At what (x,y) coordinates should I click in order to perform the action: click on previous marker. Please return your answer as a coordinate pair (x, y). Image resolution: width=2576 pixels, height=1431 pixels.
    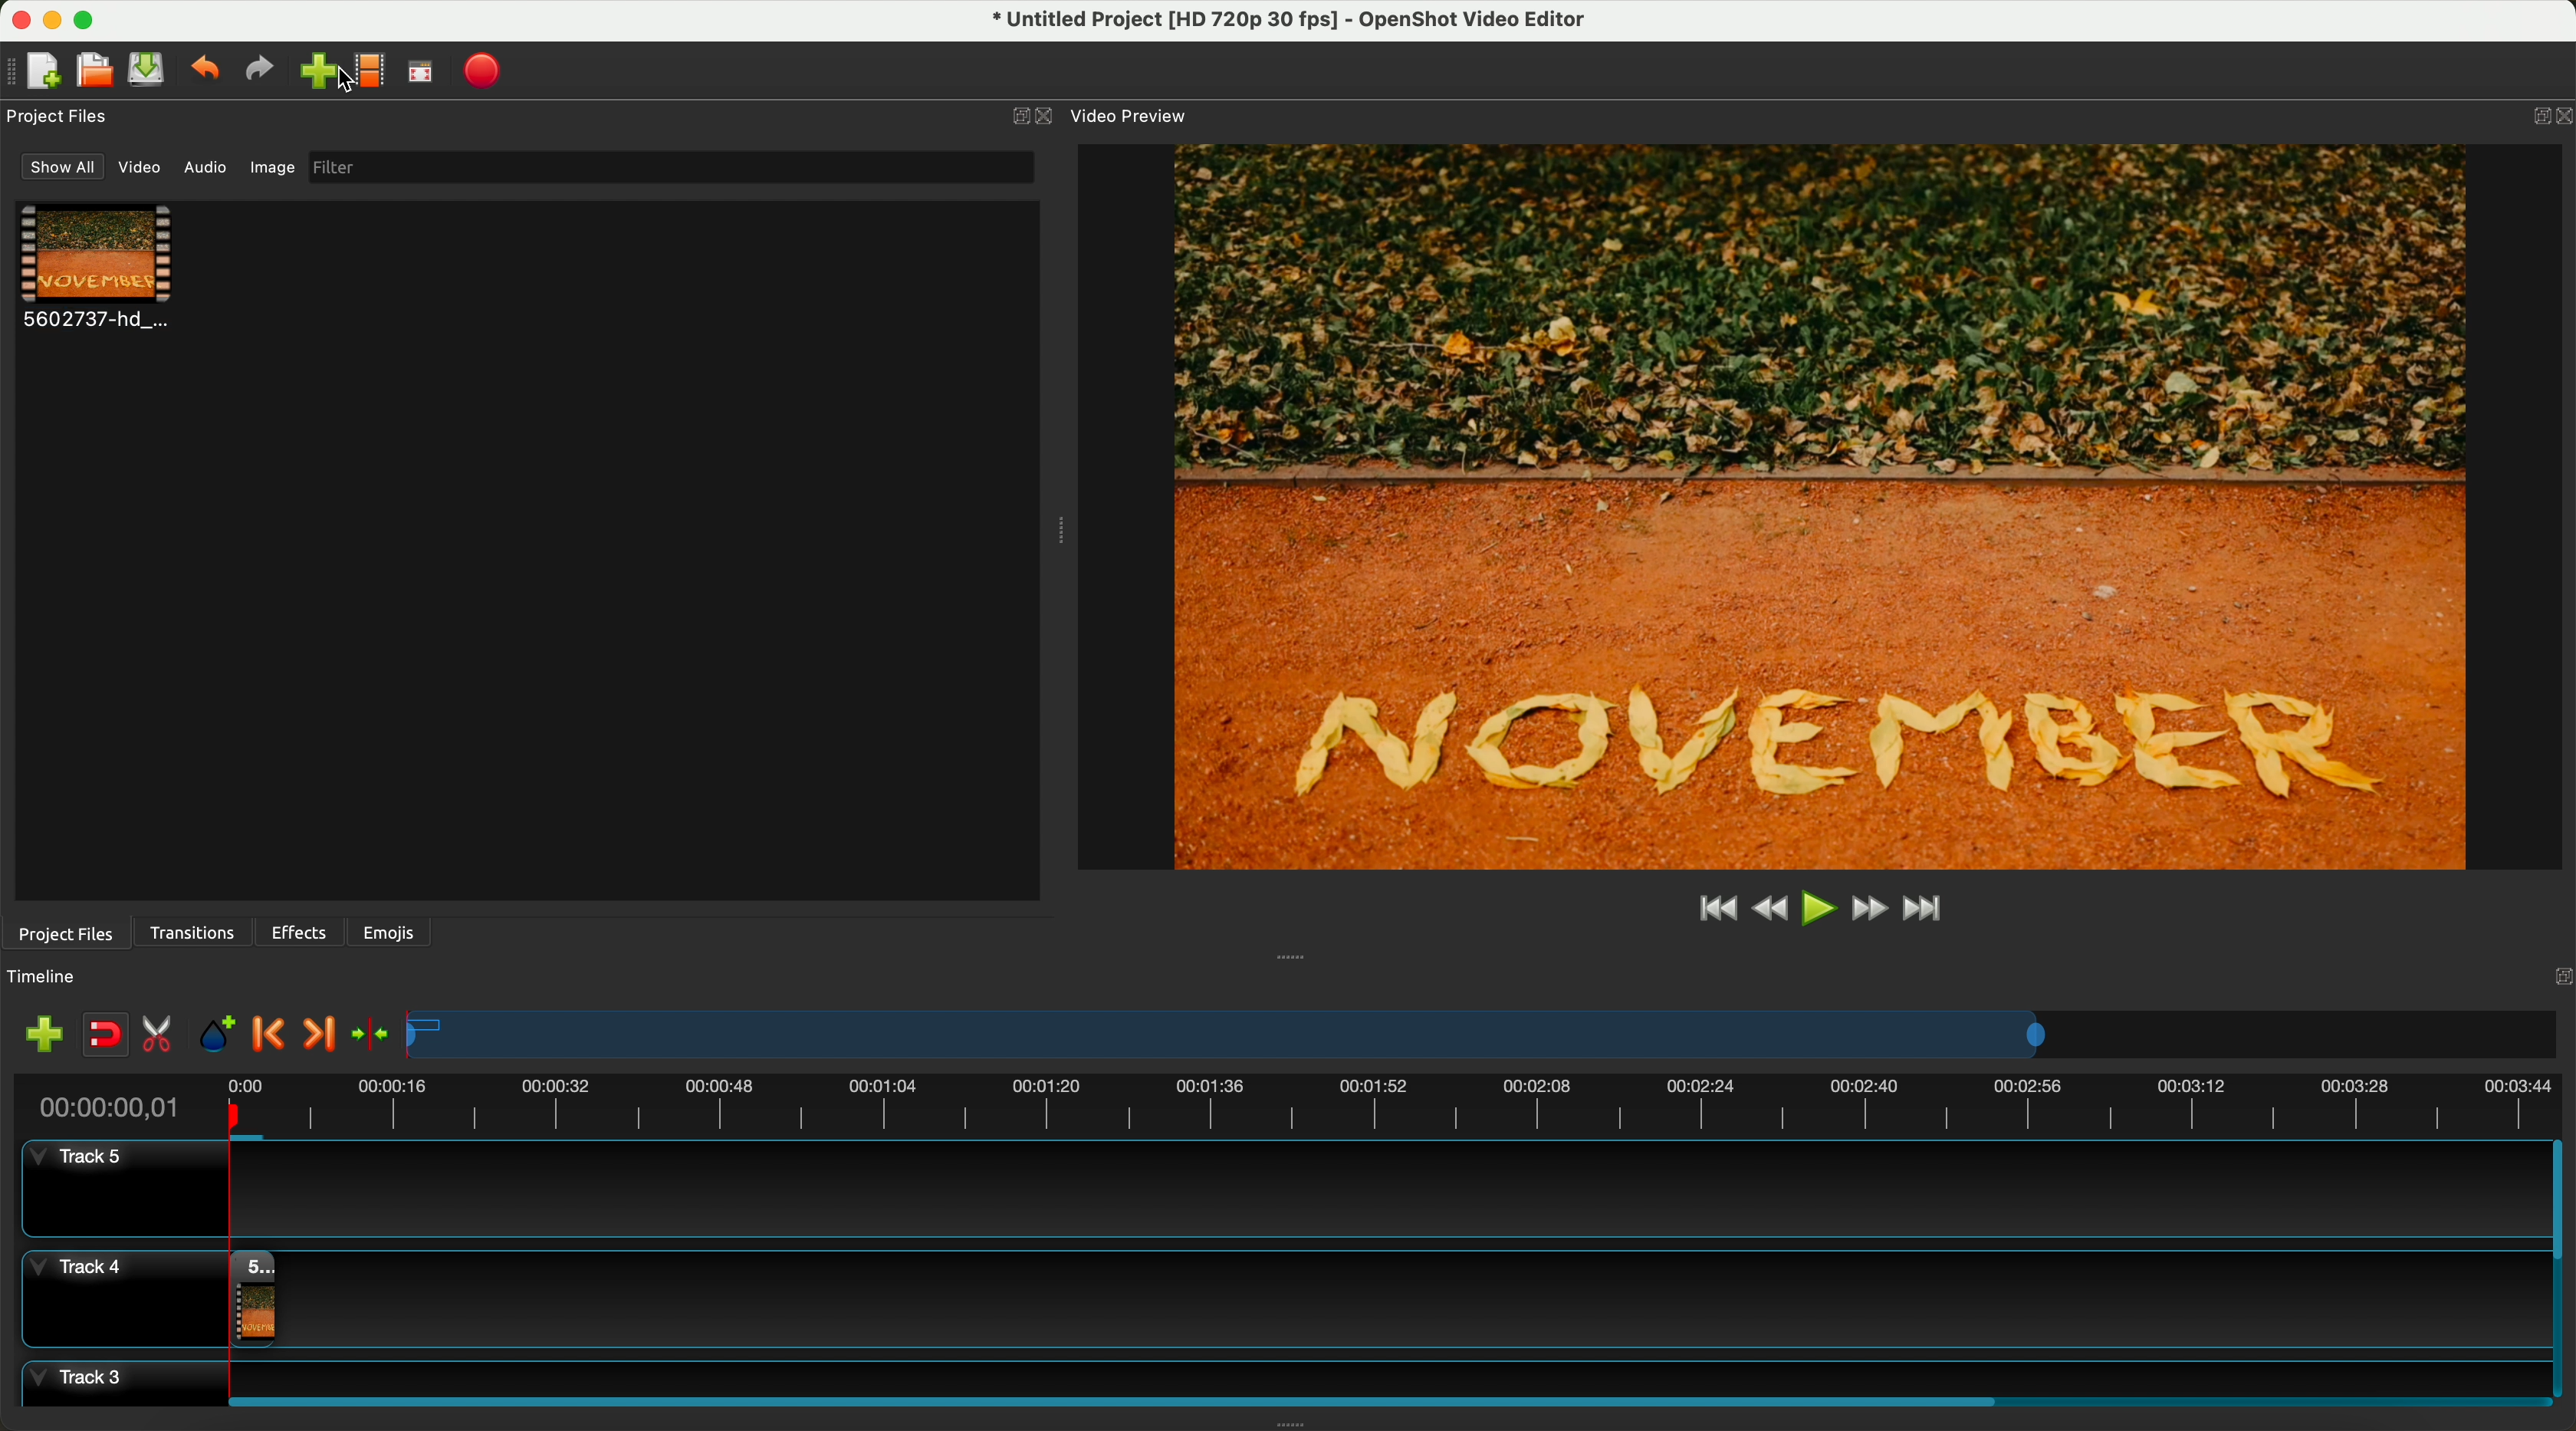
    Looking at the image, I should click on (274, 1035).